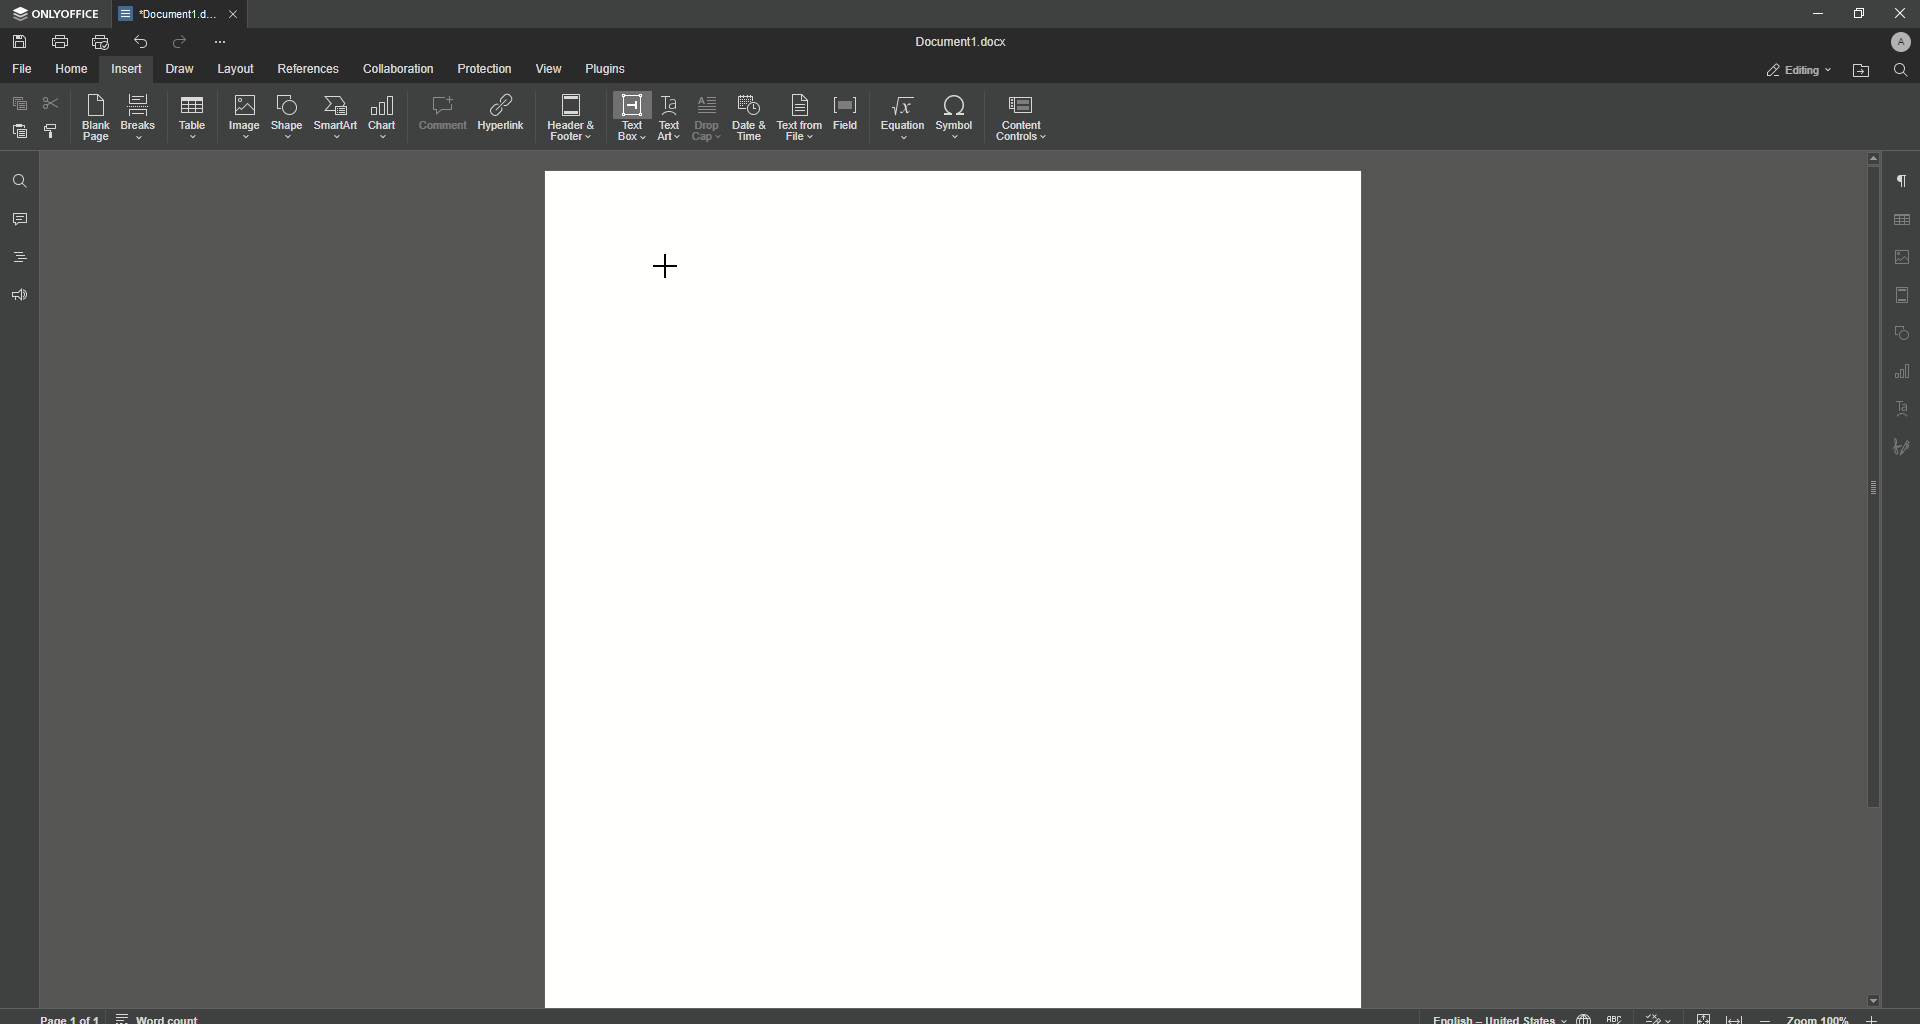 This screenshot has height=1024, width=1920. I want to click on Close, so click(1899, 13).